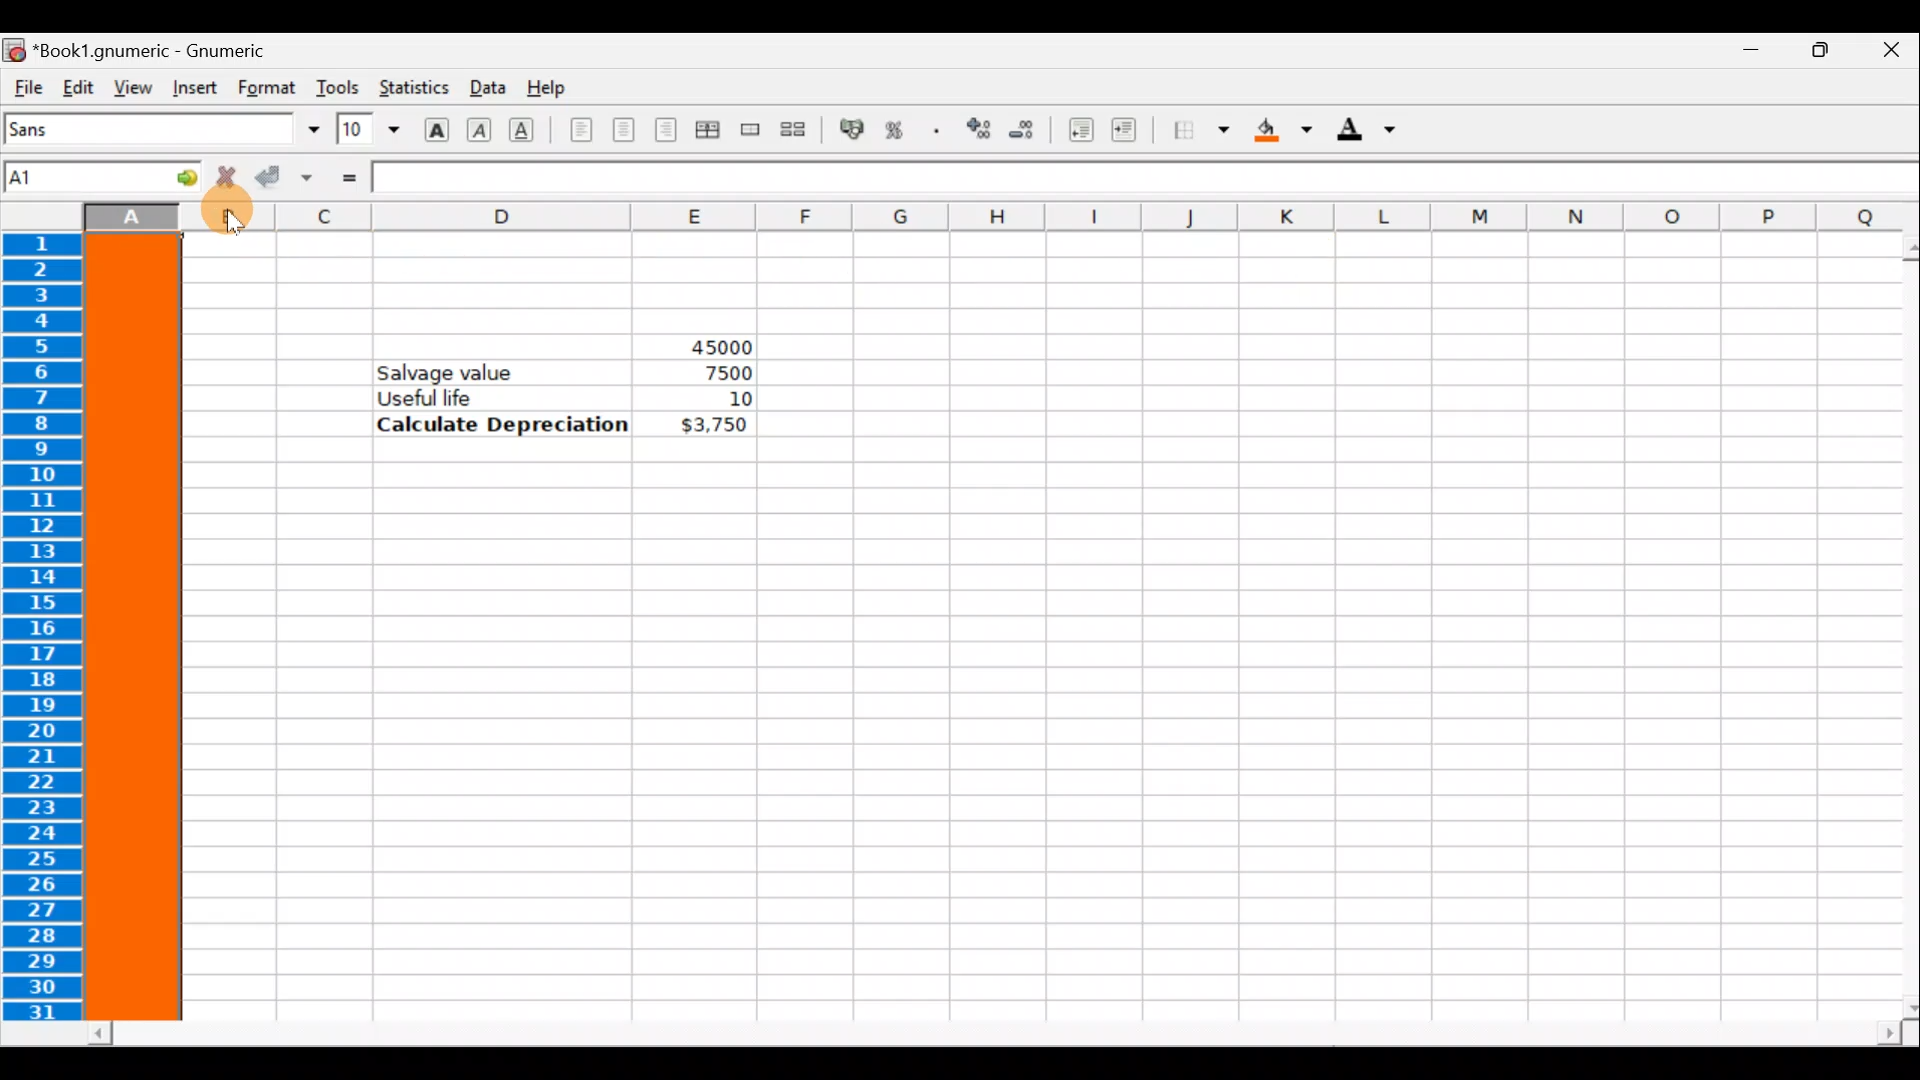 Image resolution: width=1920 pixels, height=1080 pixels. What do you see at coordinates (161, 49) in the screenshot?
I see `Book1.gnumeric - Gnumeric` at bounding box center [161, 49].